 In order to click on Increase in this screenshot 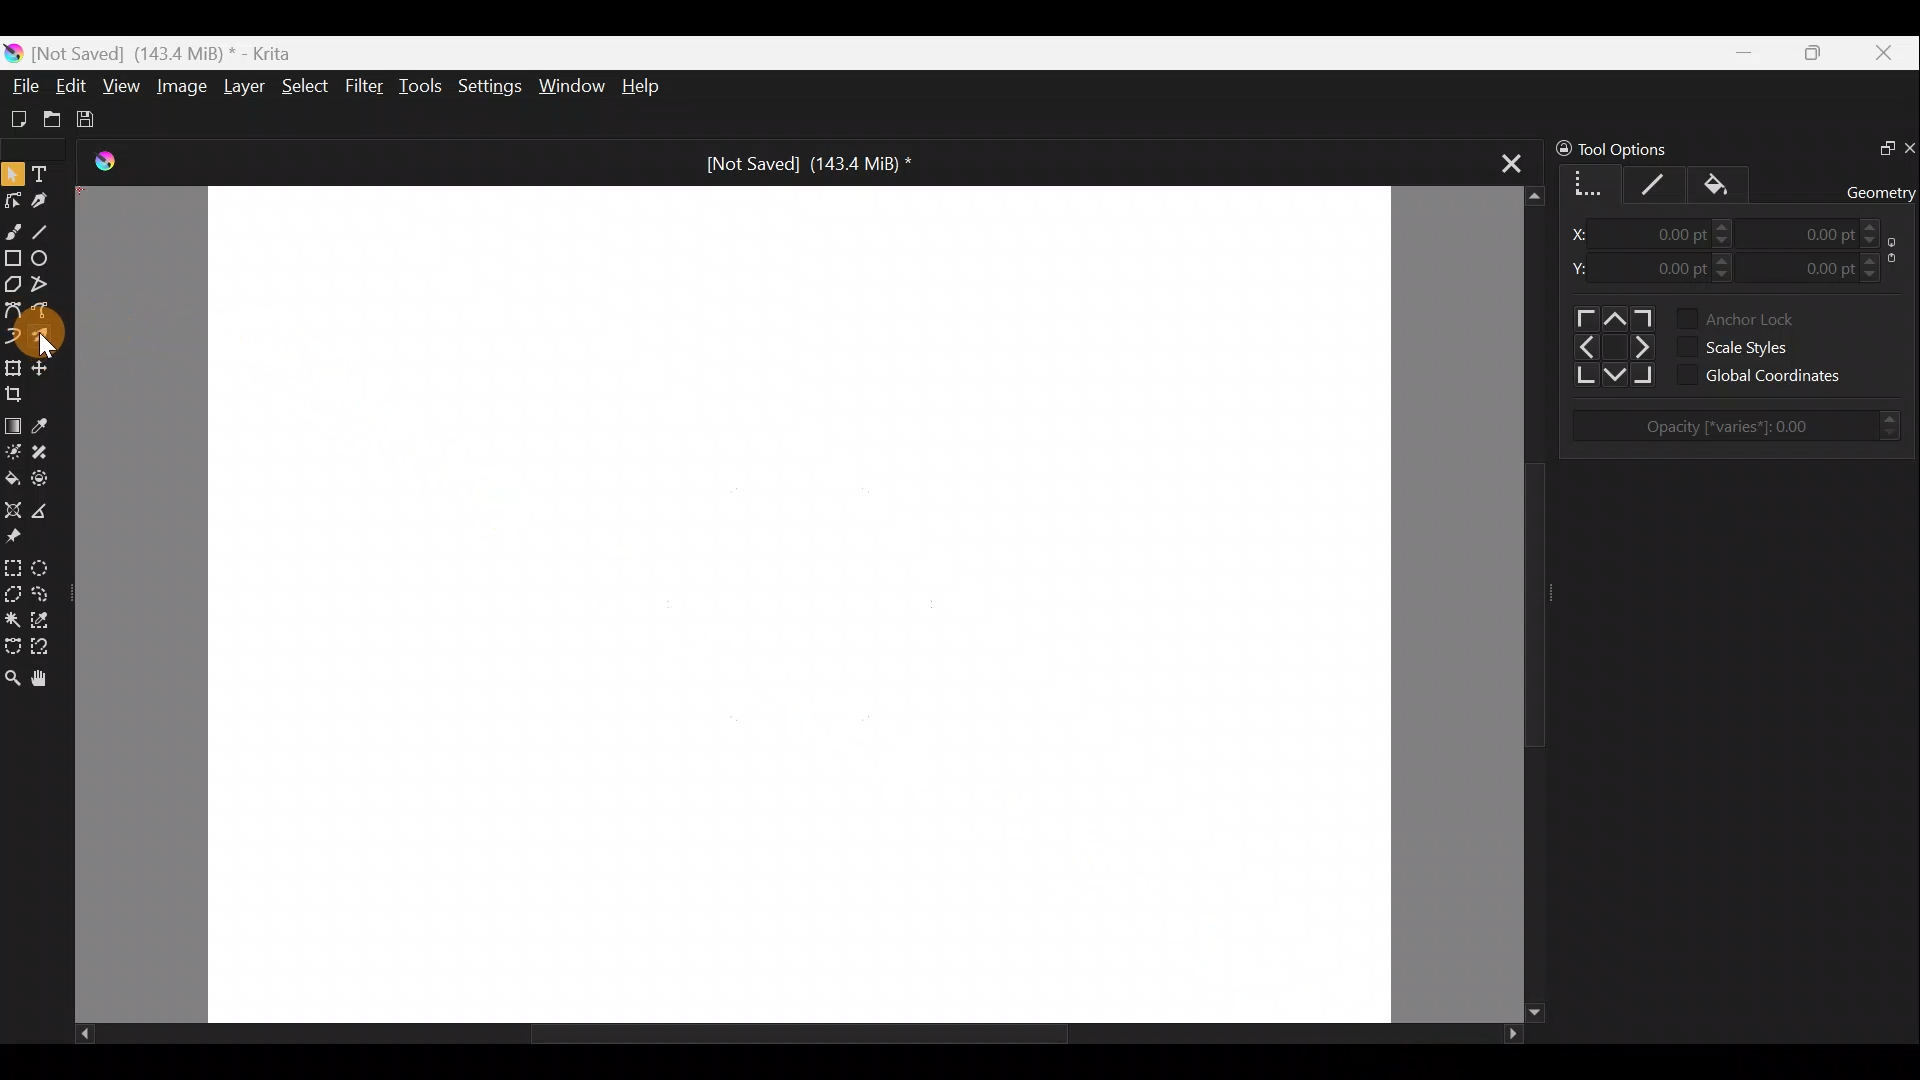, I will do `click(1874, 259)`.